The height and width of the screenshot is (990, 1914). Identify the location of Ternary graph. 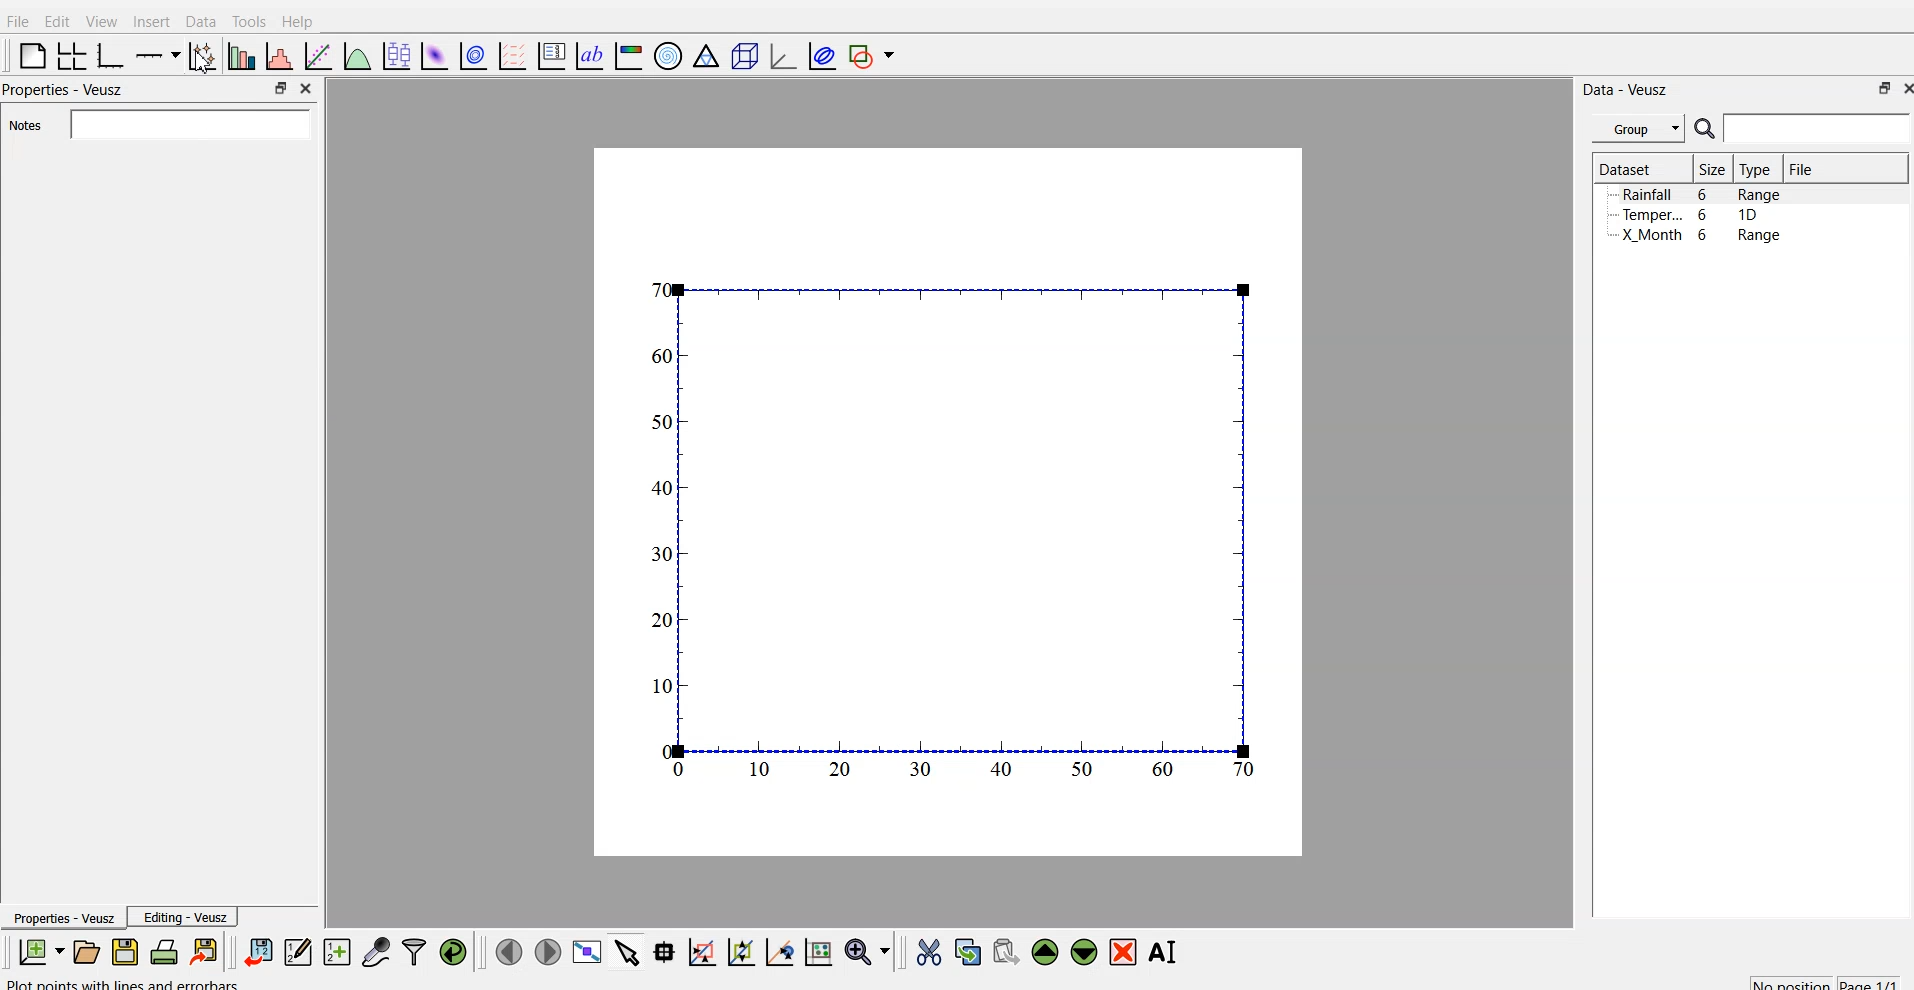
(702, 57).